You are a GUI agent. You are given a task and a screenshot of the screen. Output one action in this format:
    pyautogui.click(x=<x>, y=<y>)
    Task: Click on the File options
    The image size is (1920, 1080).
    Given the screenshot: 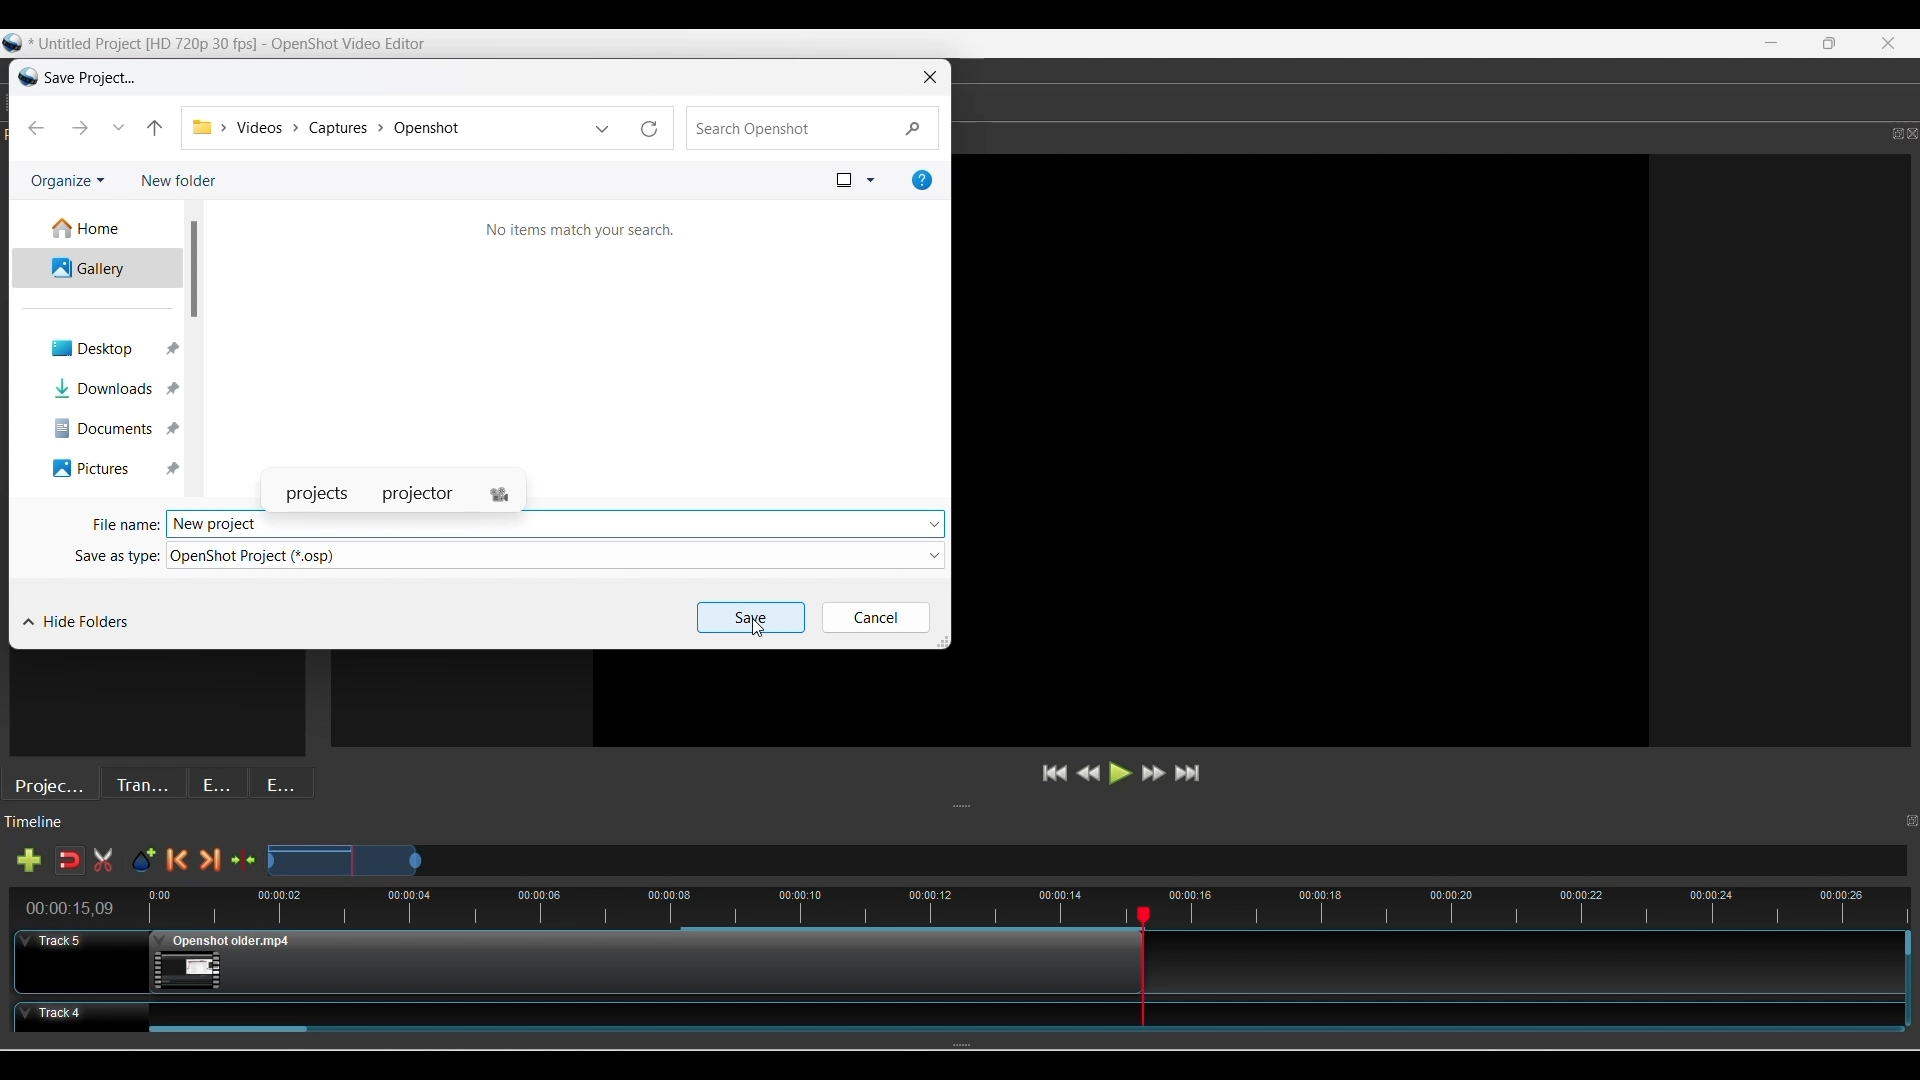 What is the action you would take?
    pyautogui.click(x=938, y=521)
    